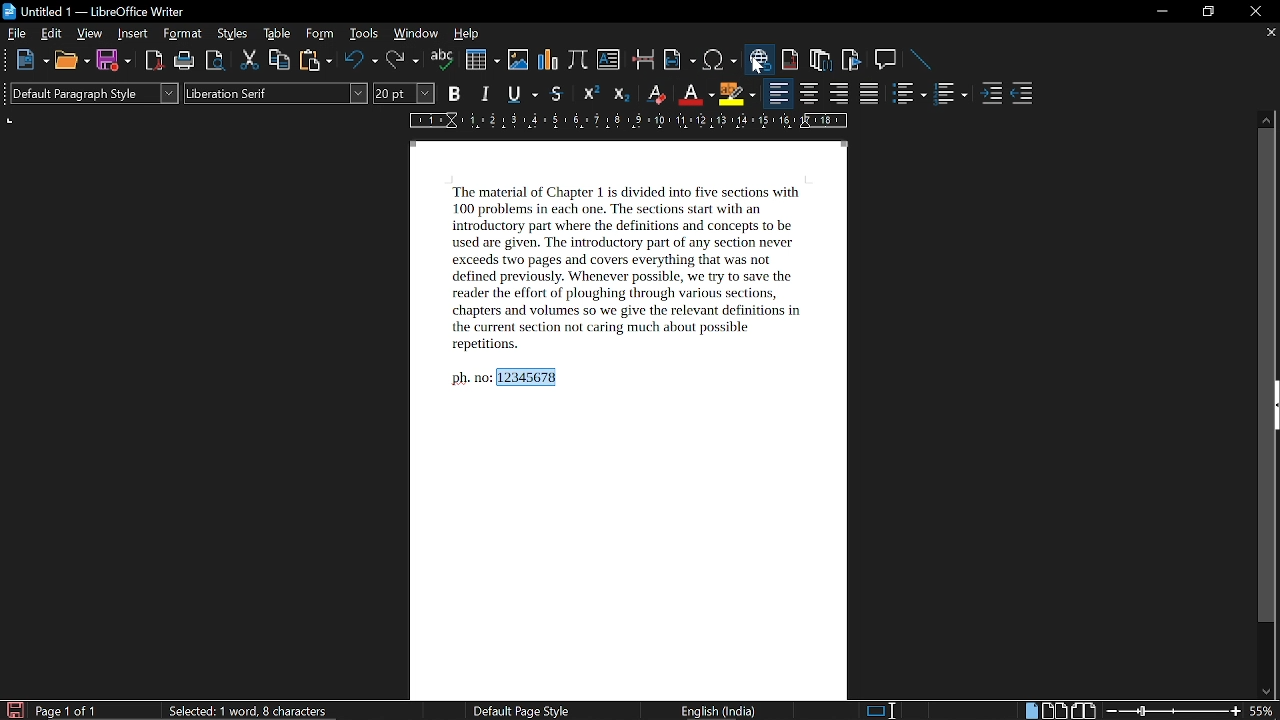 This screenshot has width=1280, height=720. I want to click on align left, so click(777, 95).